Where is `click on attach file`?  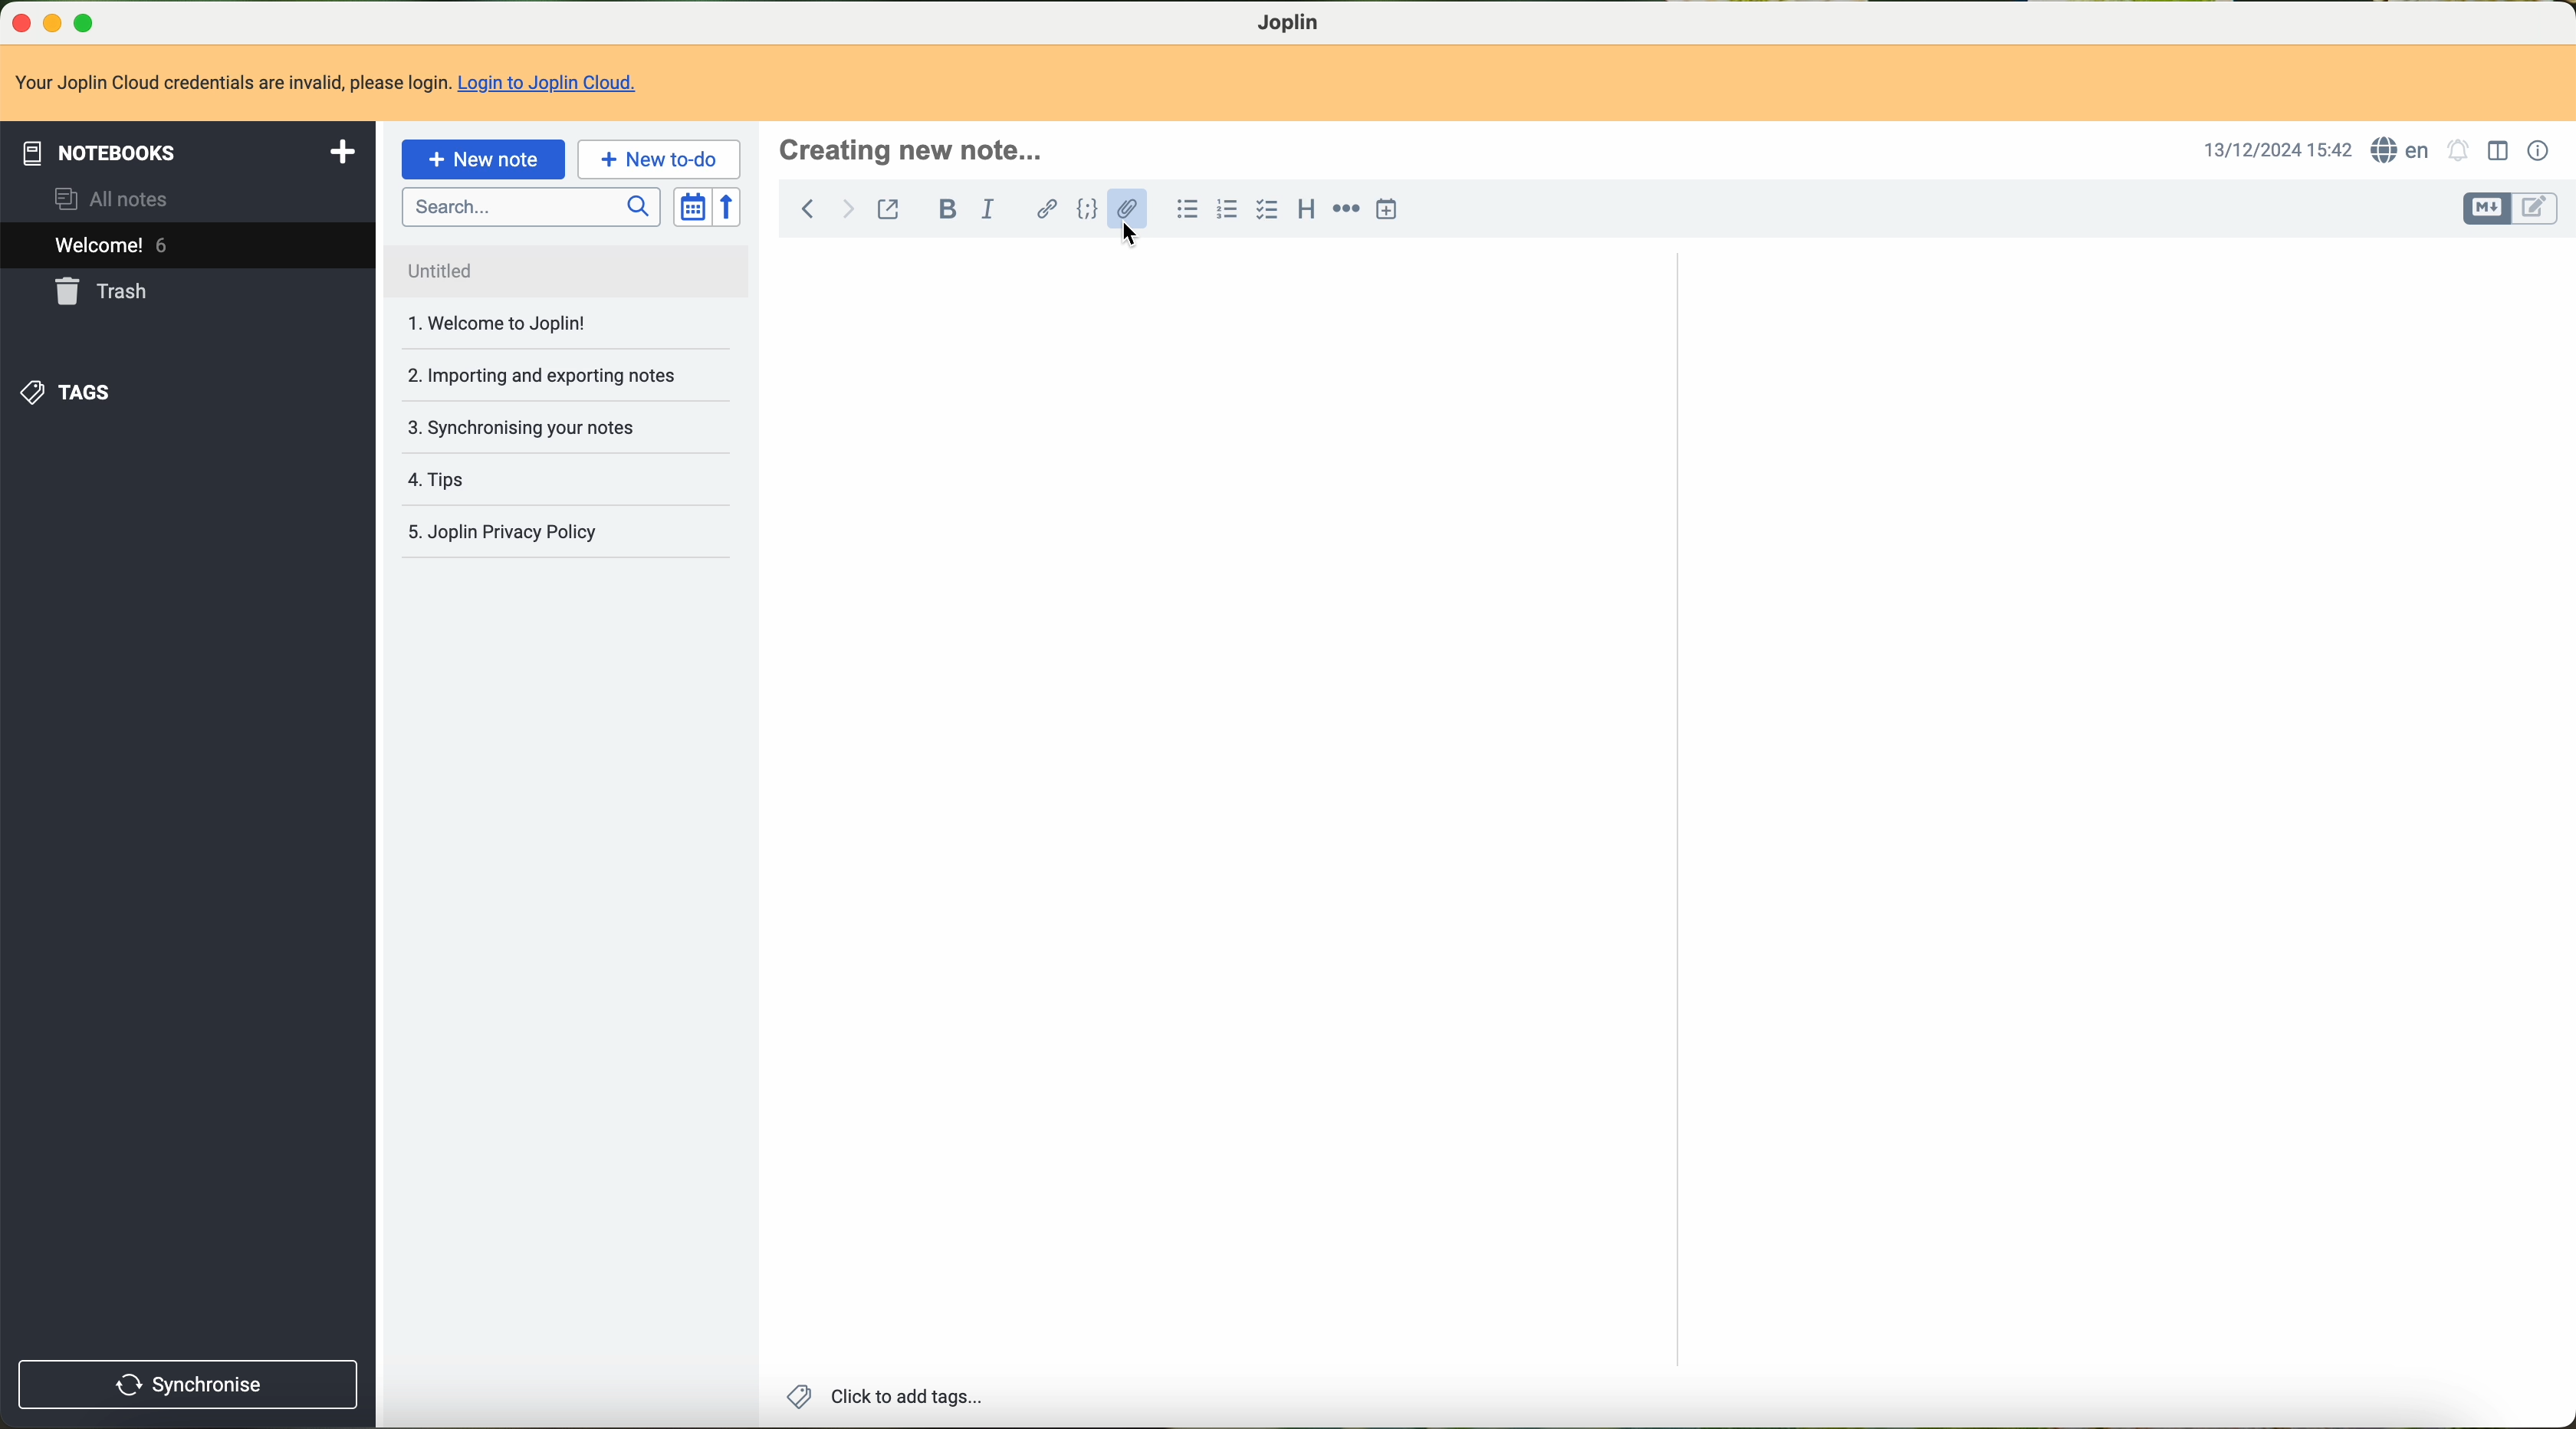 click on attach file is located at coordinates (1130, 218).